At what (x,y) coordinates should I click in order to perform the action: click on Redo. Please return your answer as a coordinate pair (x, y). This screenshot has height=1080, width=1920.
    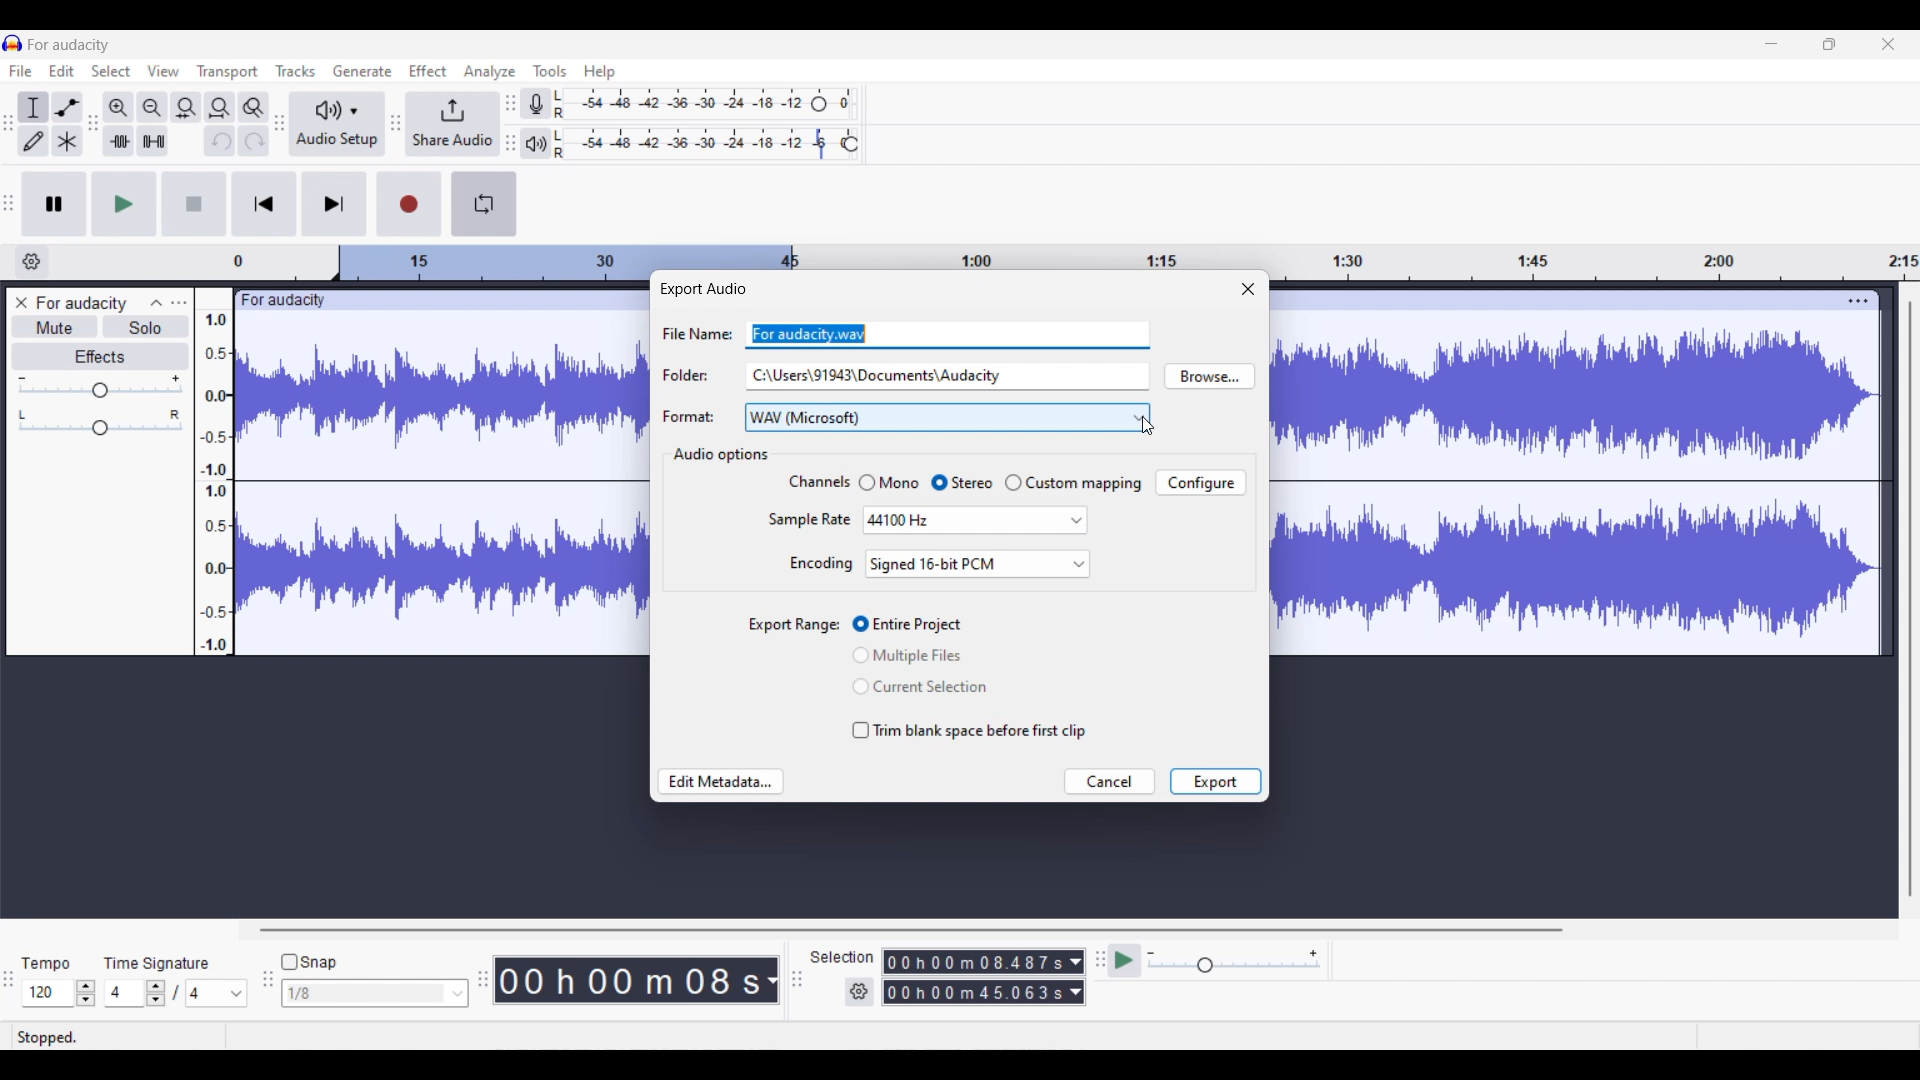
    Looking at the image, I should click on (254, 140).